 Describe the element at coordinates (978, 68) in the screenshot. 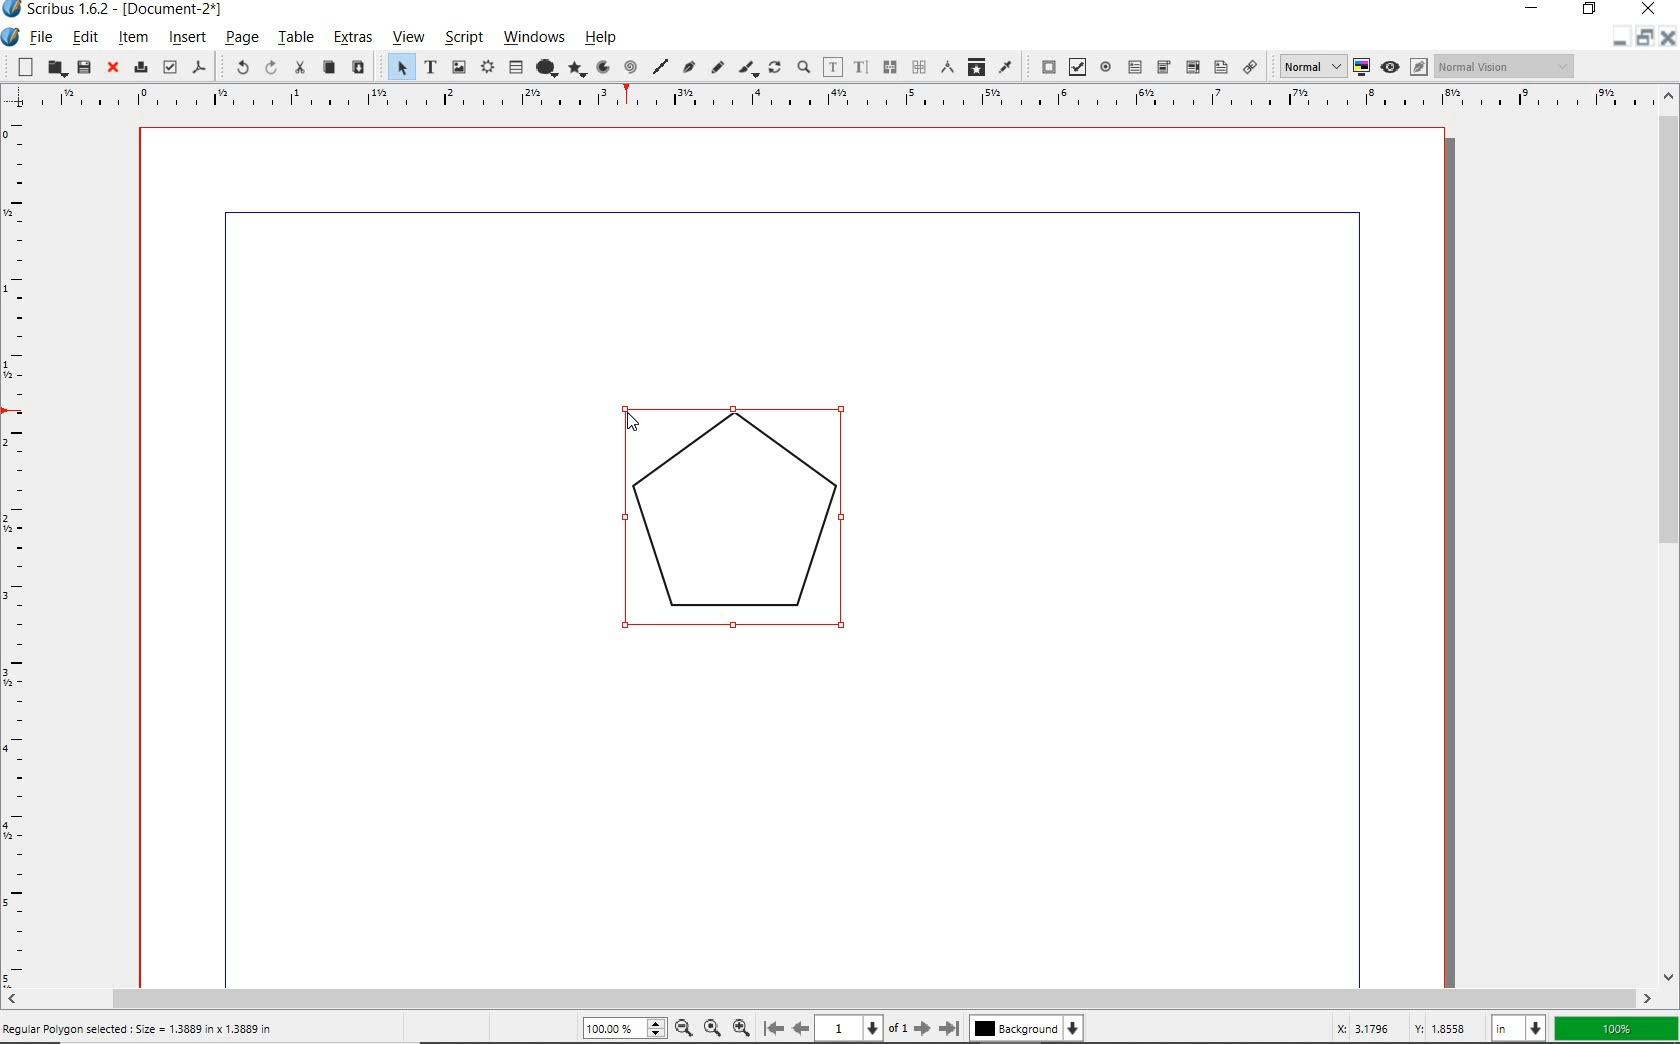

I see `copy item properties` at that location.